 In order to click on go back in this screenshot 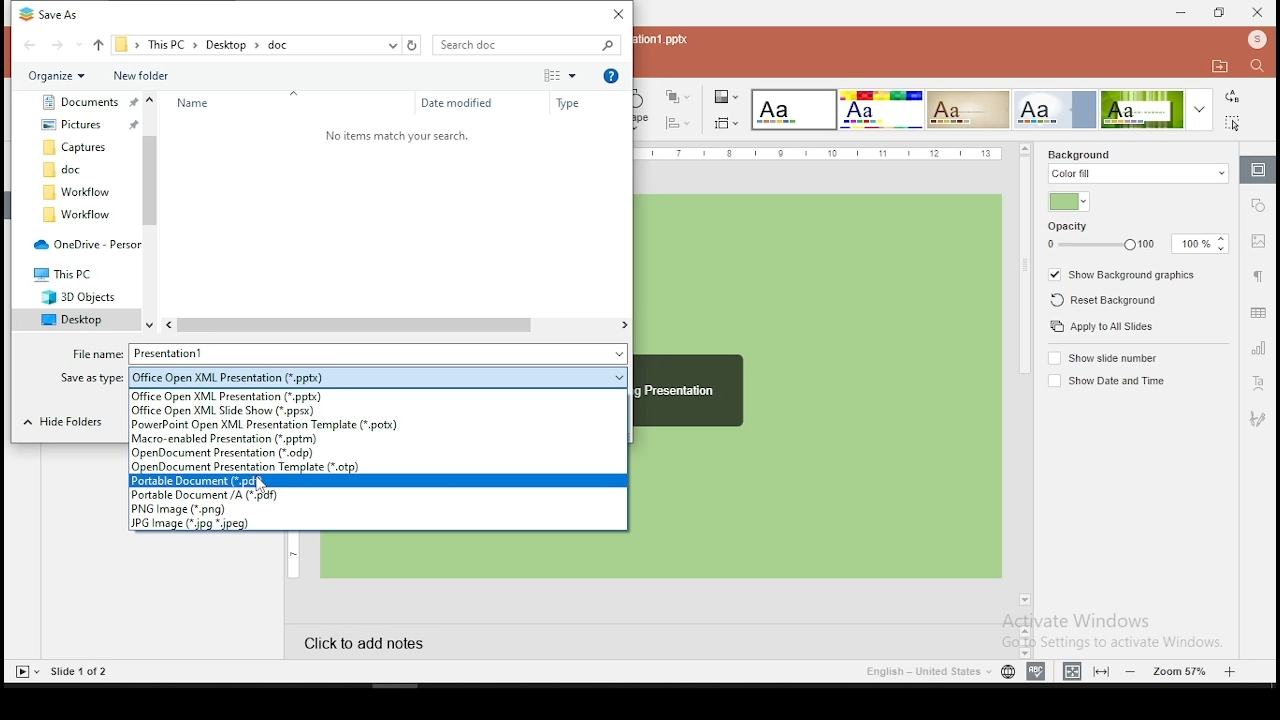, I will do `click(30, 44)`.